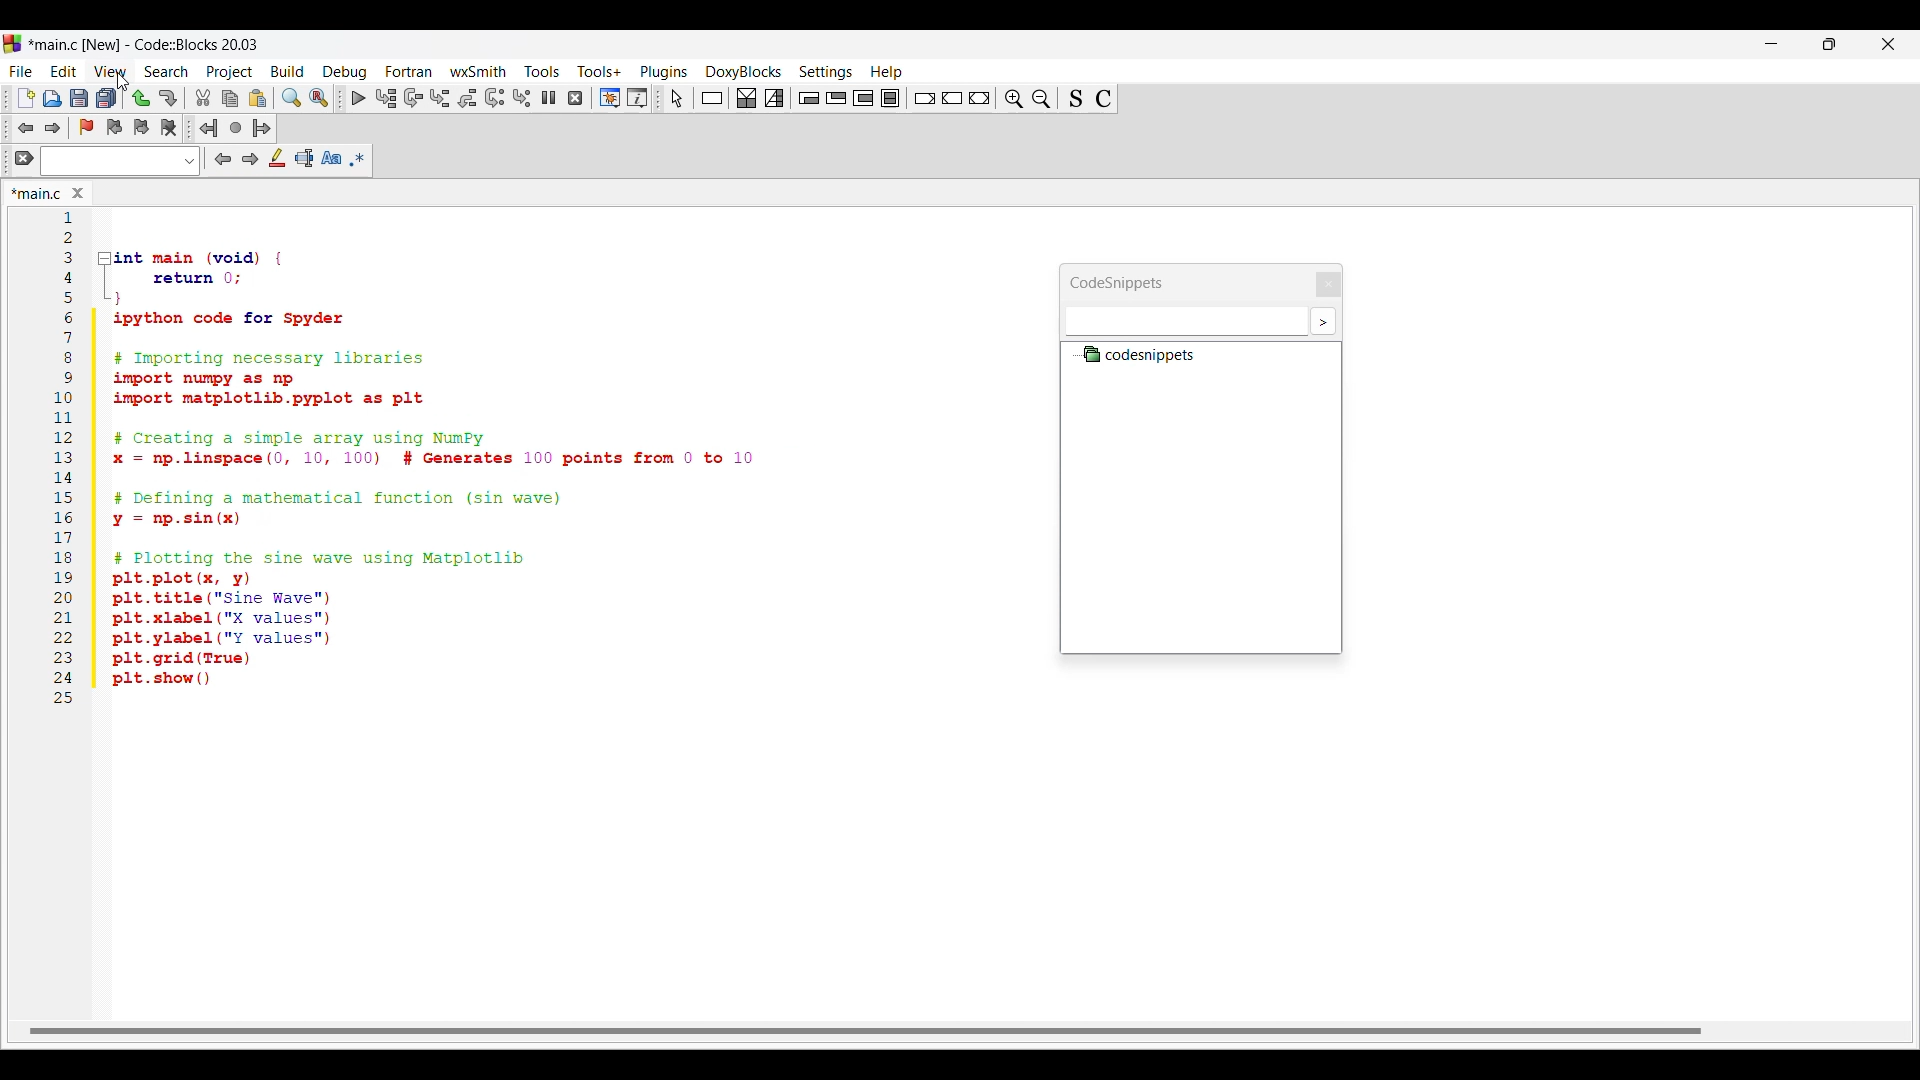  What do you see at coordinates (121, 161) in the screenshot?
I see `Text box and text options` at bounding box center [121, 161].